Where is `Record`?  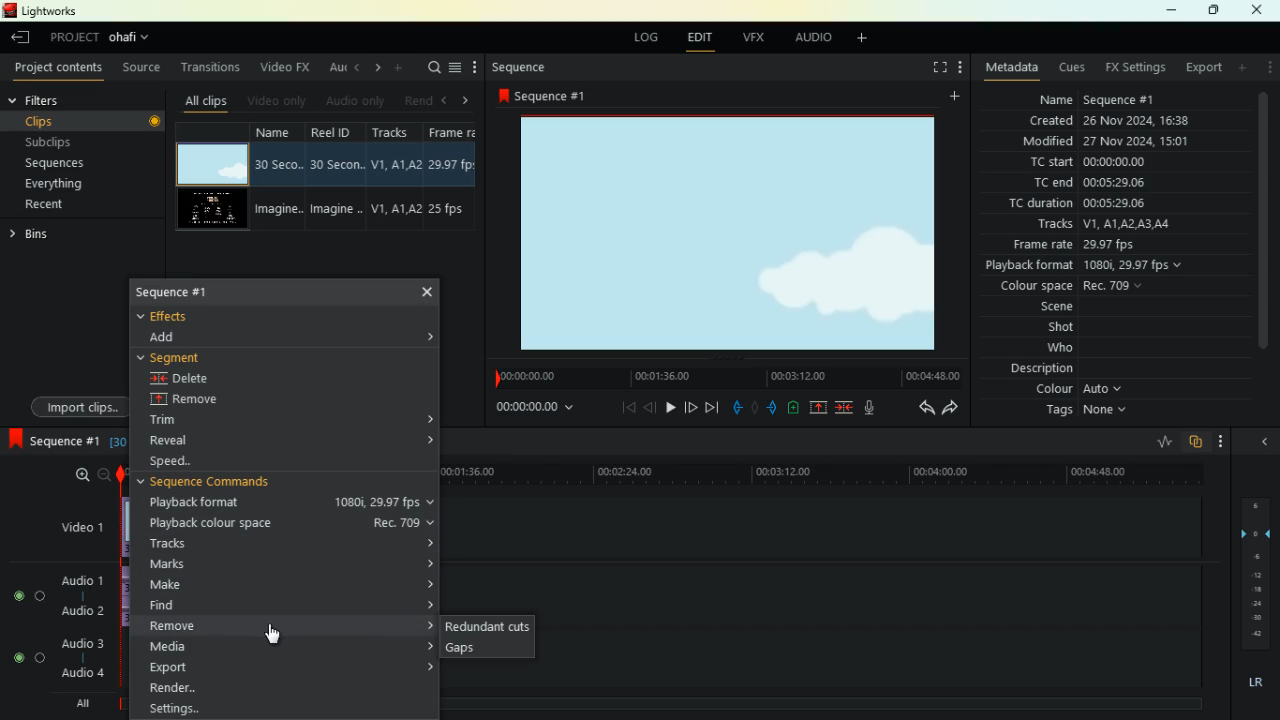 Record is located at coordinates (156, 121).